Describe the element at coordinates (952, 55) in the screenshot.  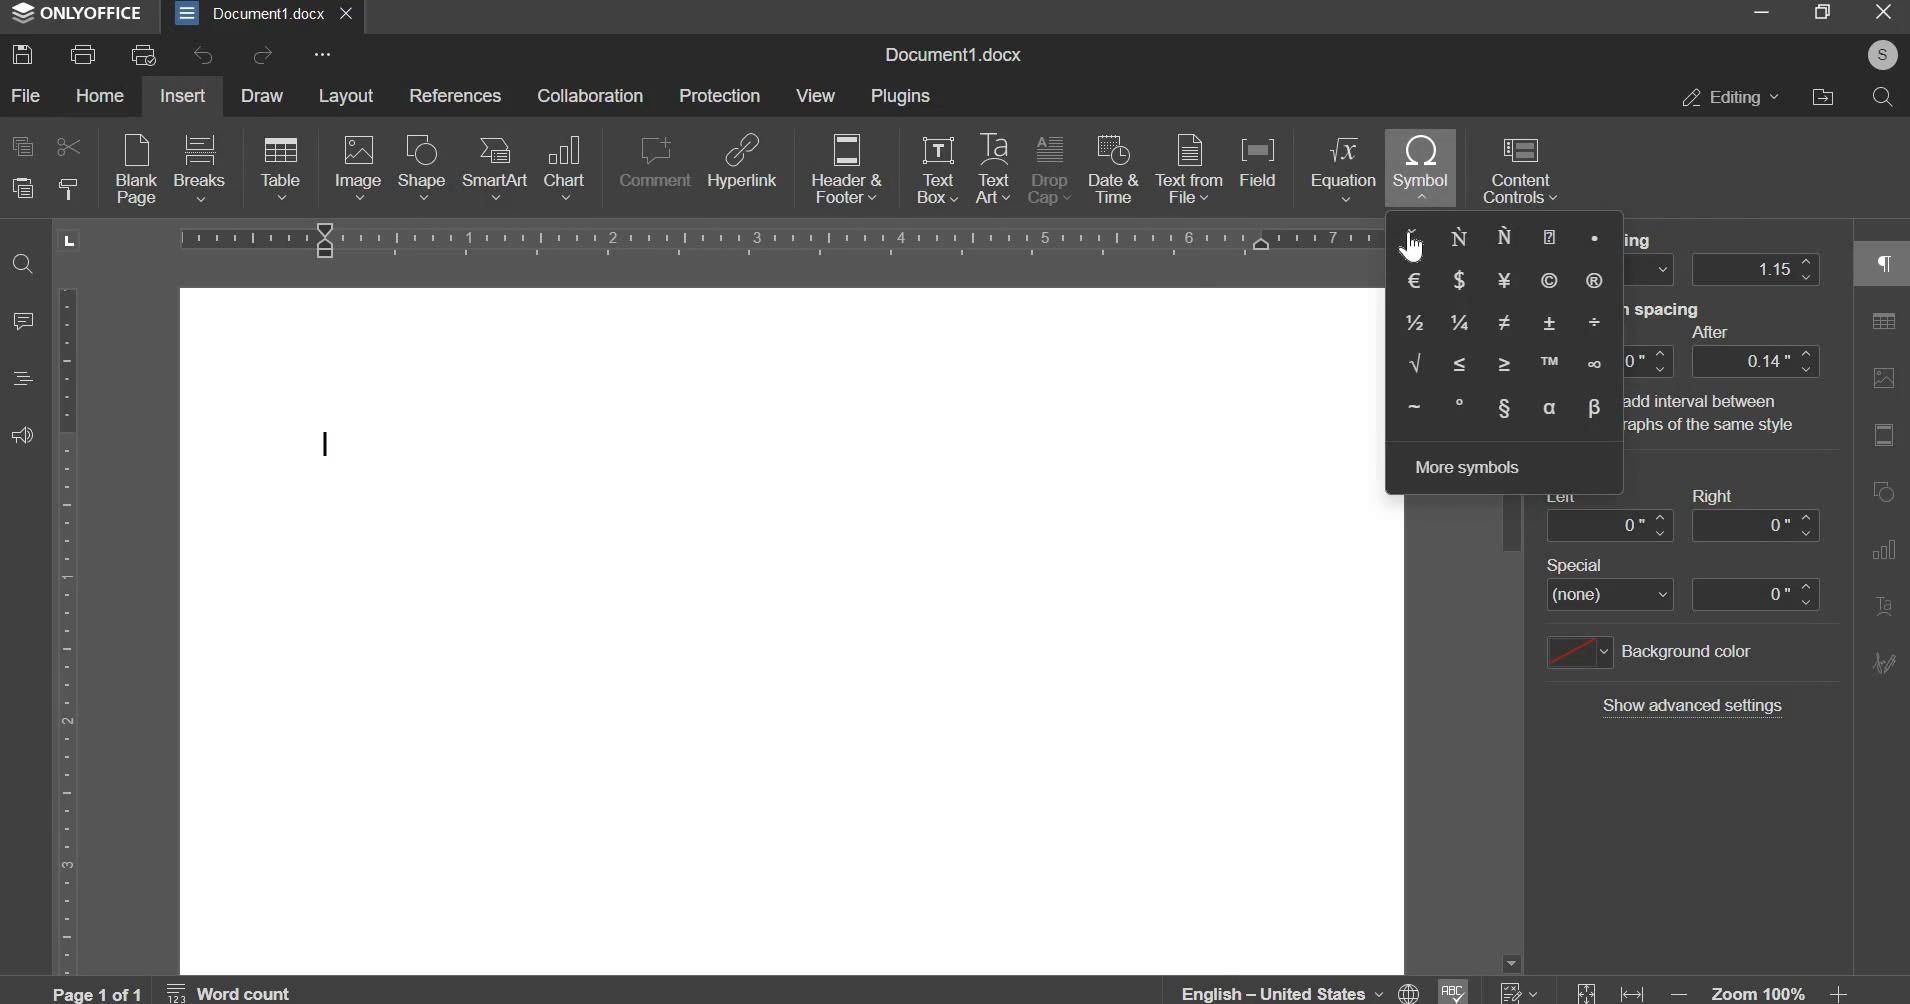
I see `name of document` at that location.